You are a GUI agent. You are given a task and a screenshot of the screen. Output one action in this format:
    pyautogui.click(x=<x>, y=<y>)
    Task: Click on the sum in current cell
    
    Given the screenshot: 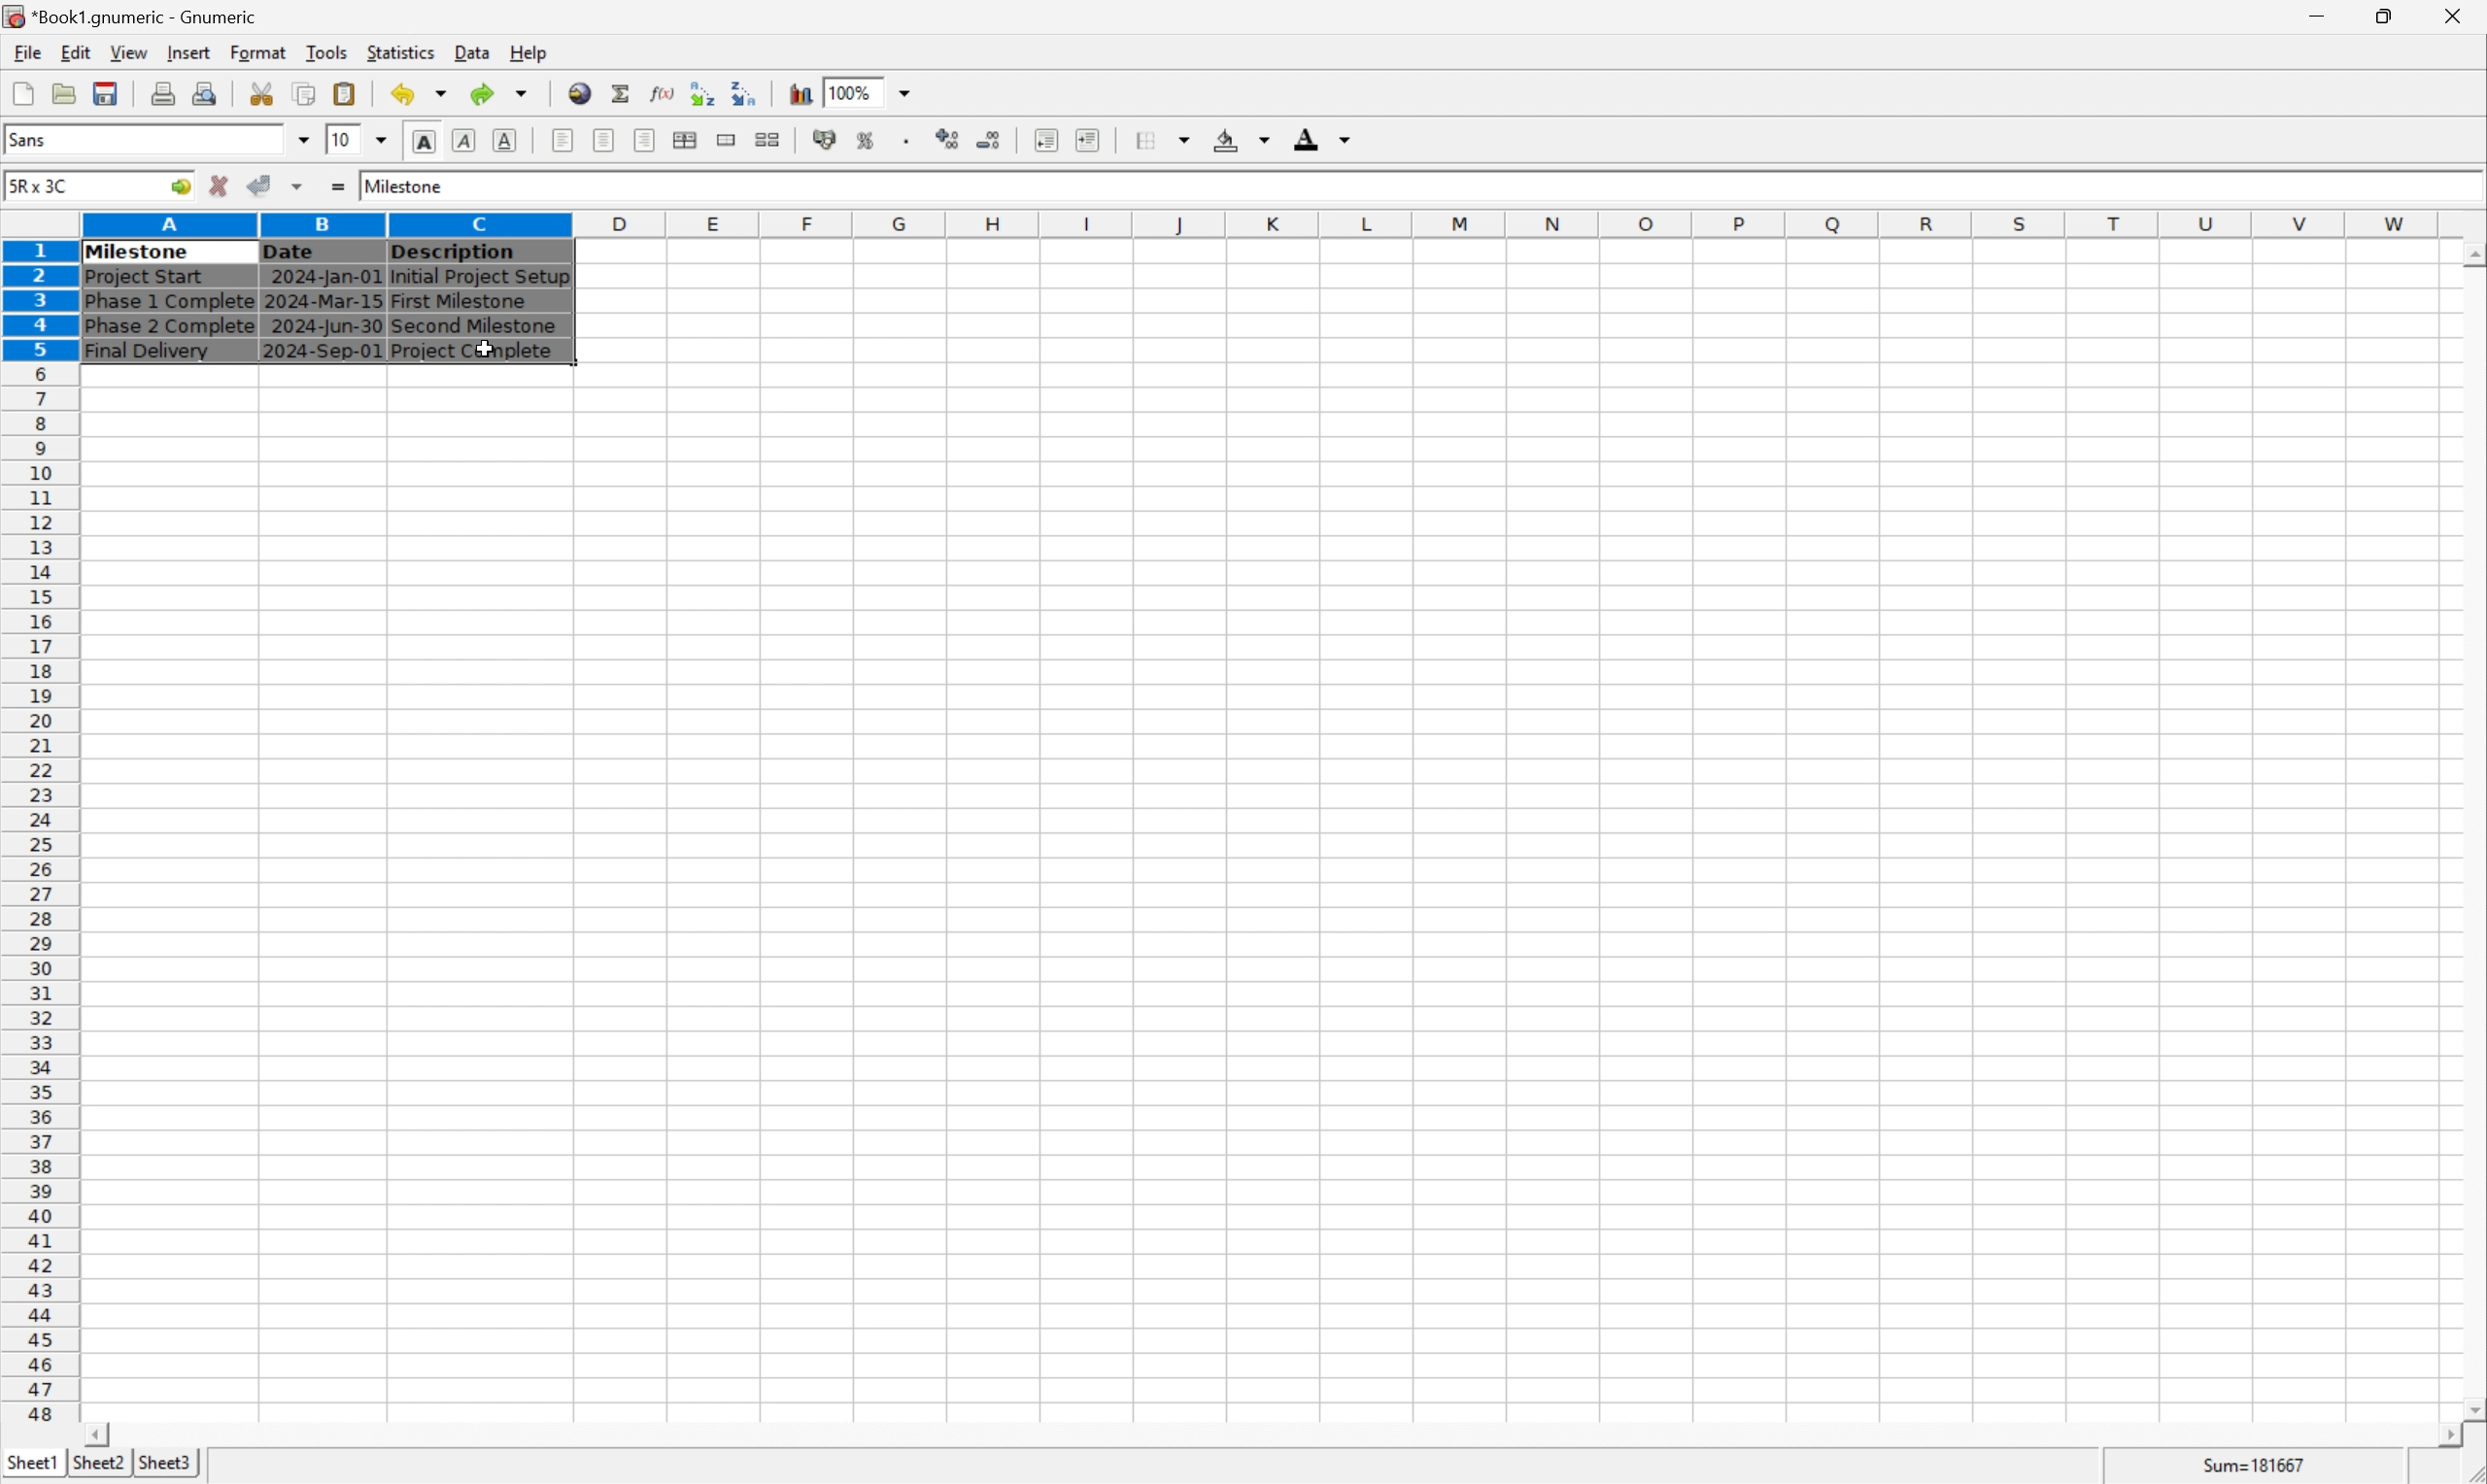 What is the action you would take?
    pyautogui.click(x=623, y=93)
    